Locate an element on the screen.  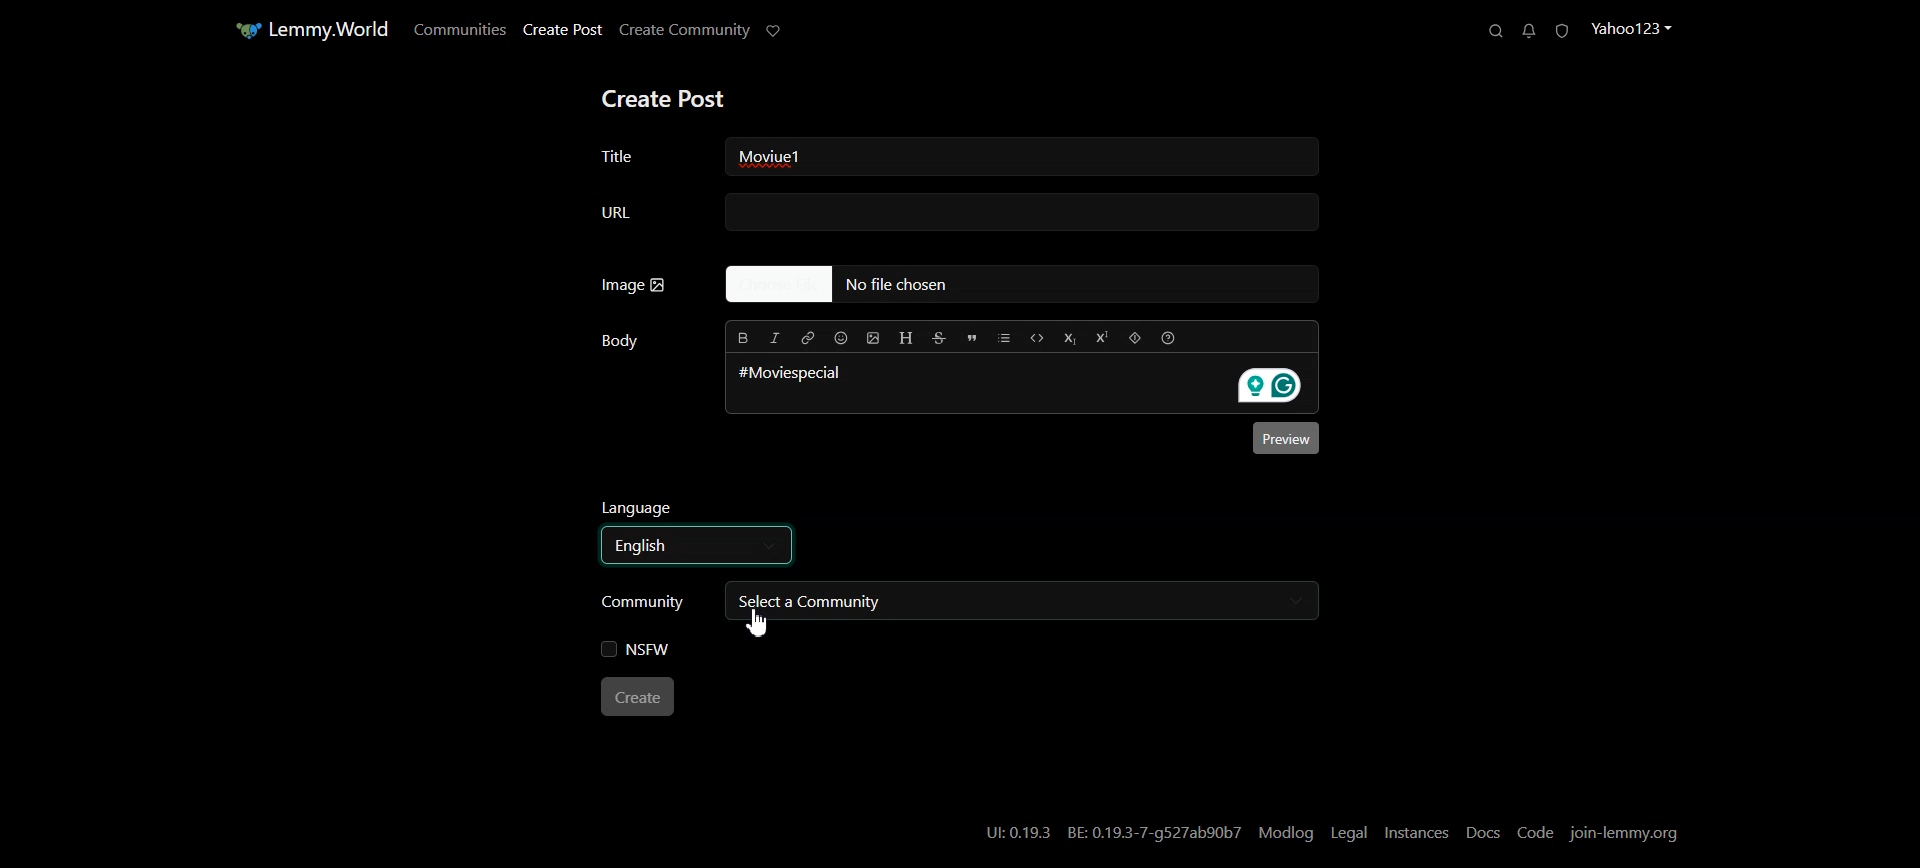
Support Limmy is located at coordinates (779, 32).